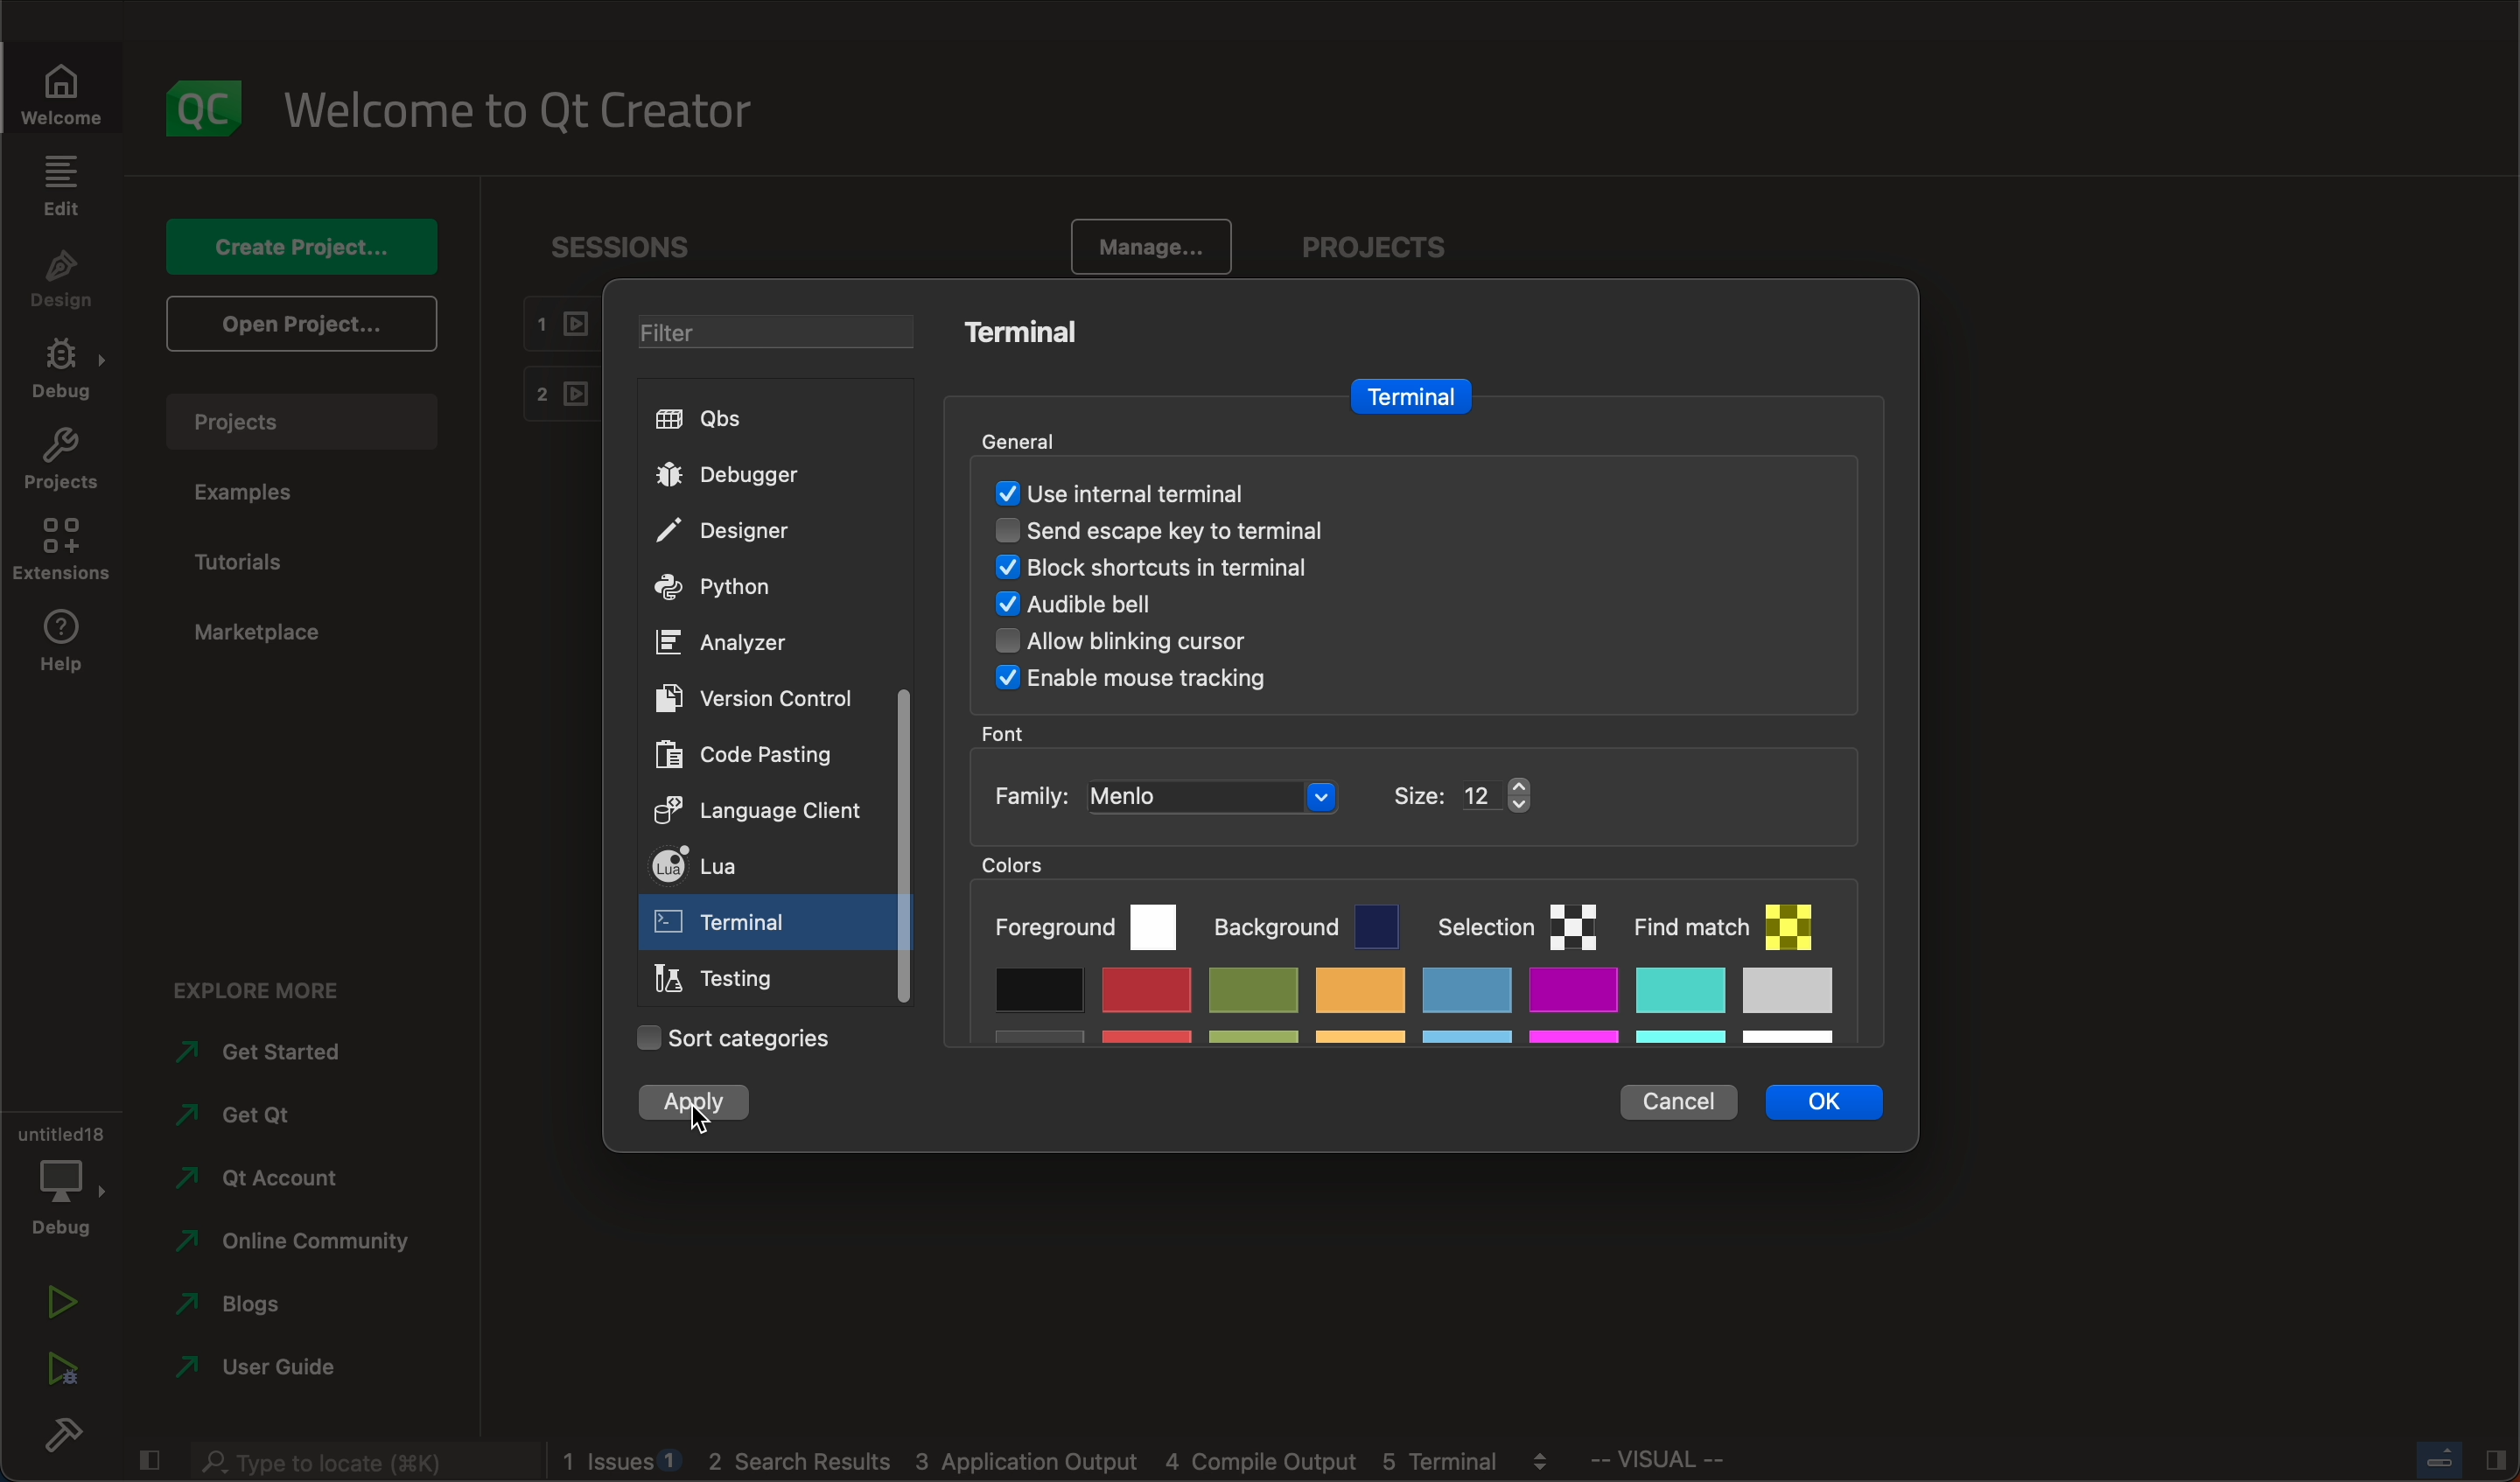  Describe the element at coordinates (268, 636) in the screenshot. I see `marketplace` at that location.